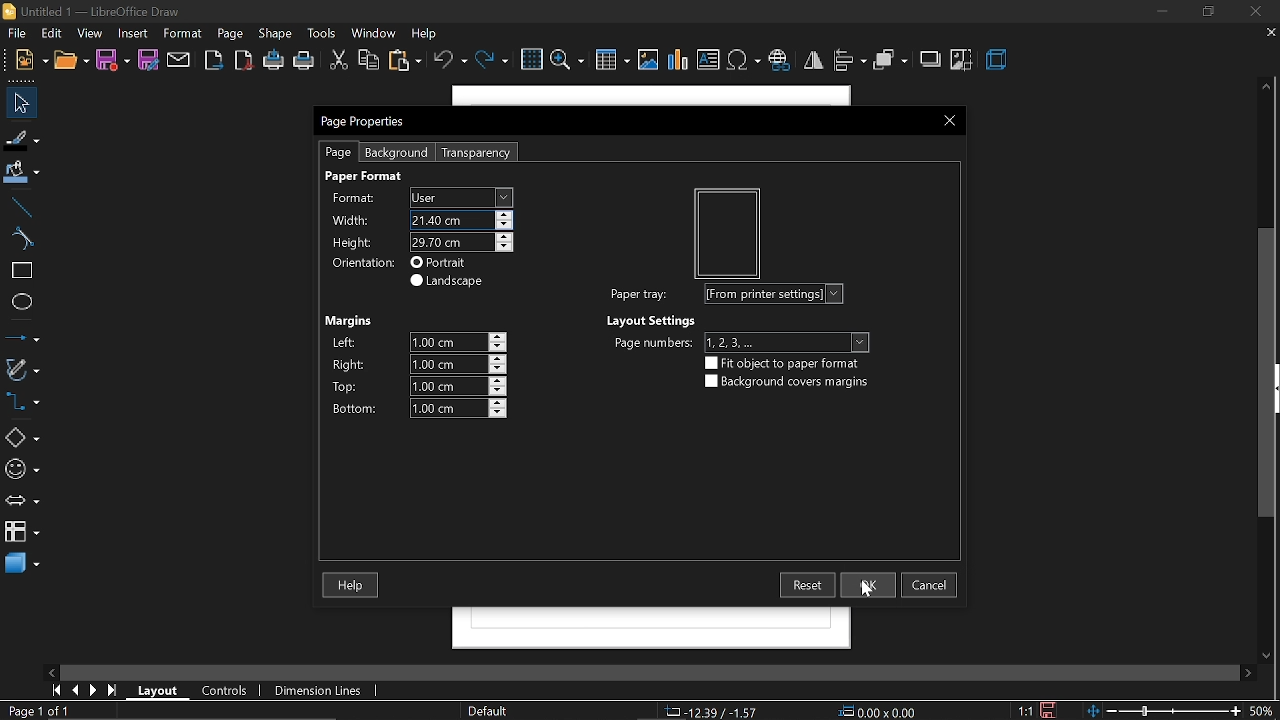  I want to click on scroll, so click(641, 668).